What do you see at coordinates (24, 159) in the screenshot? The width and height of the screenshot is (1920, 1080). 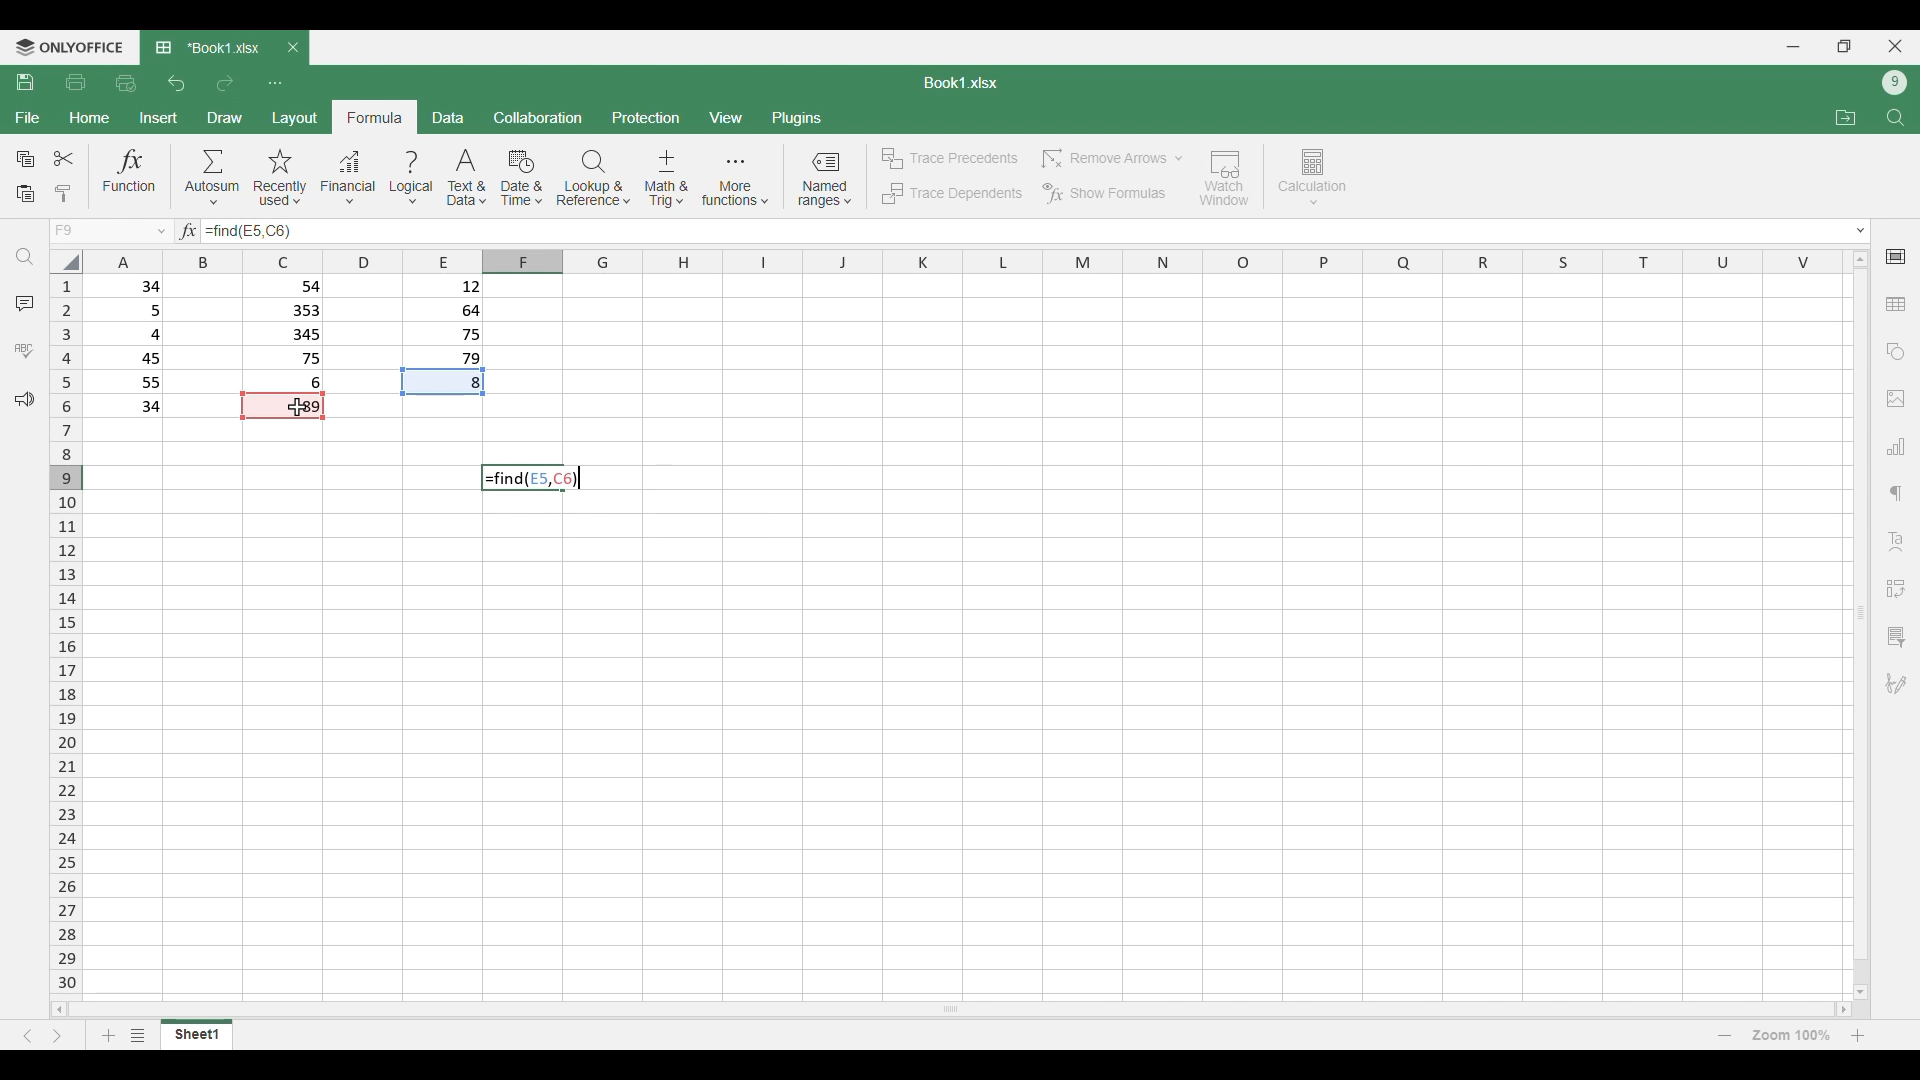 I see `Copy` at bounding box center [24, 159].